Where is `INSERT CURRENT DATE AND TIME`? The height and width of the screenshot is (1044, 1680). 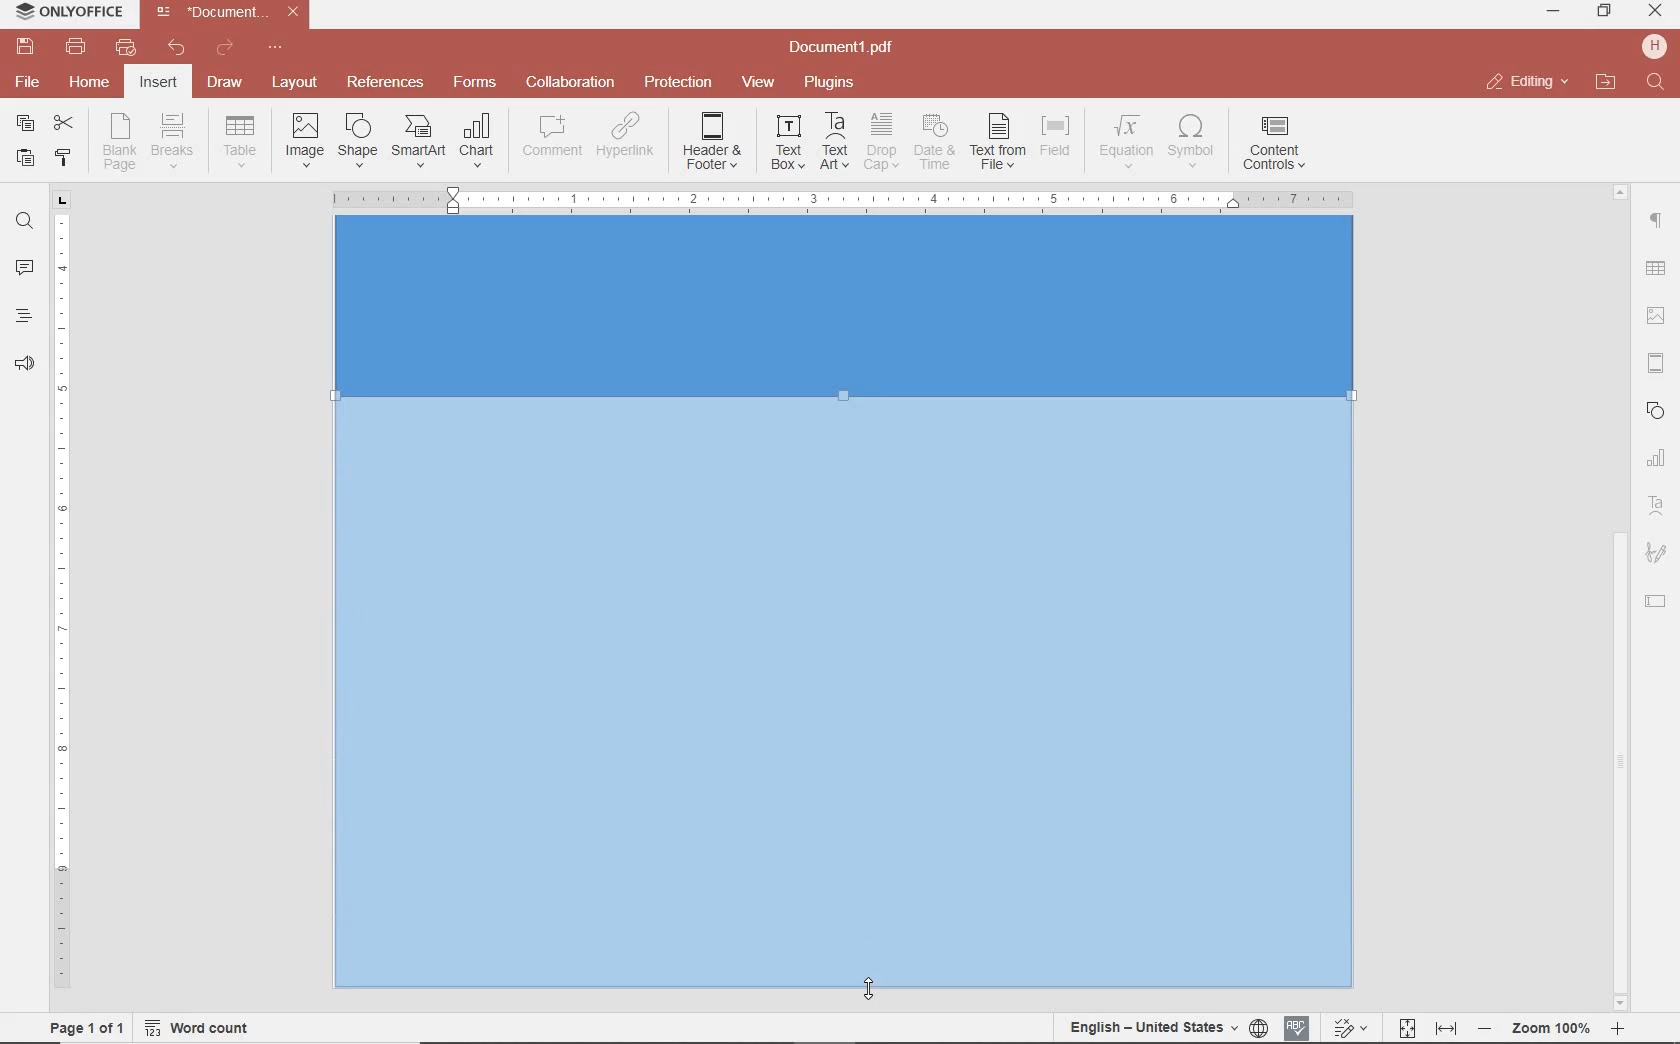 INSERT CURRENT DATE AND TIME is located at coordinates (932, 143).